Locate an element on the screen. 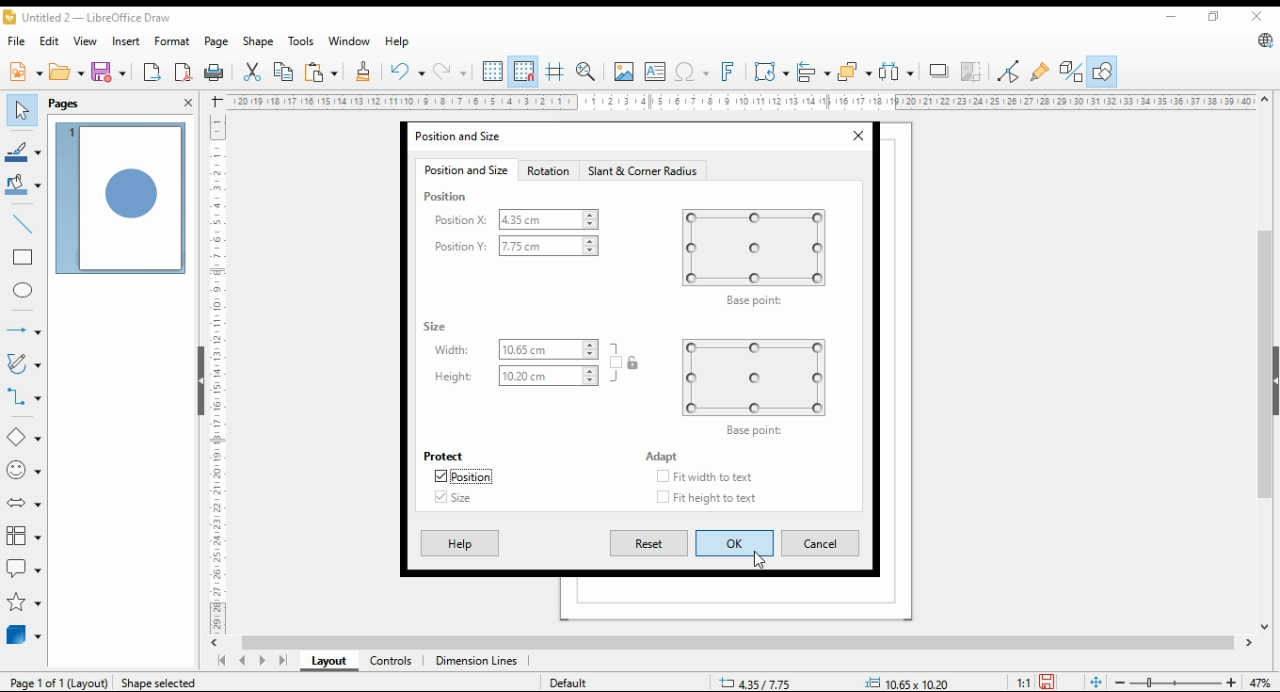 This screenshot has width=1280, height=692. curves and polygons is located at coordinates (23, 364).